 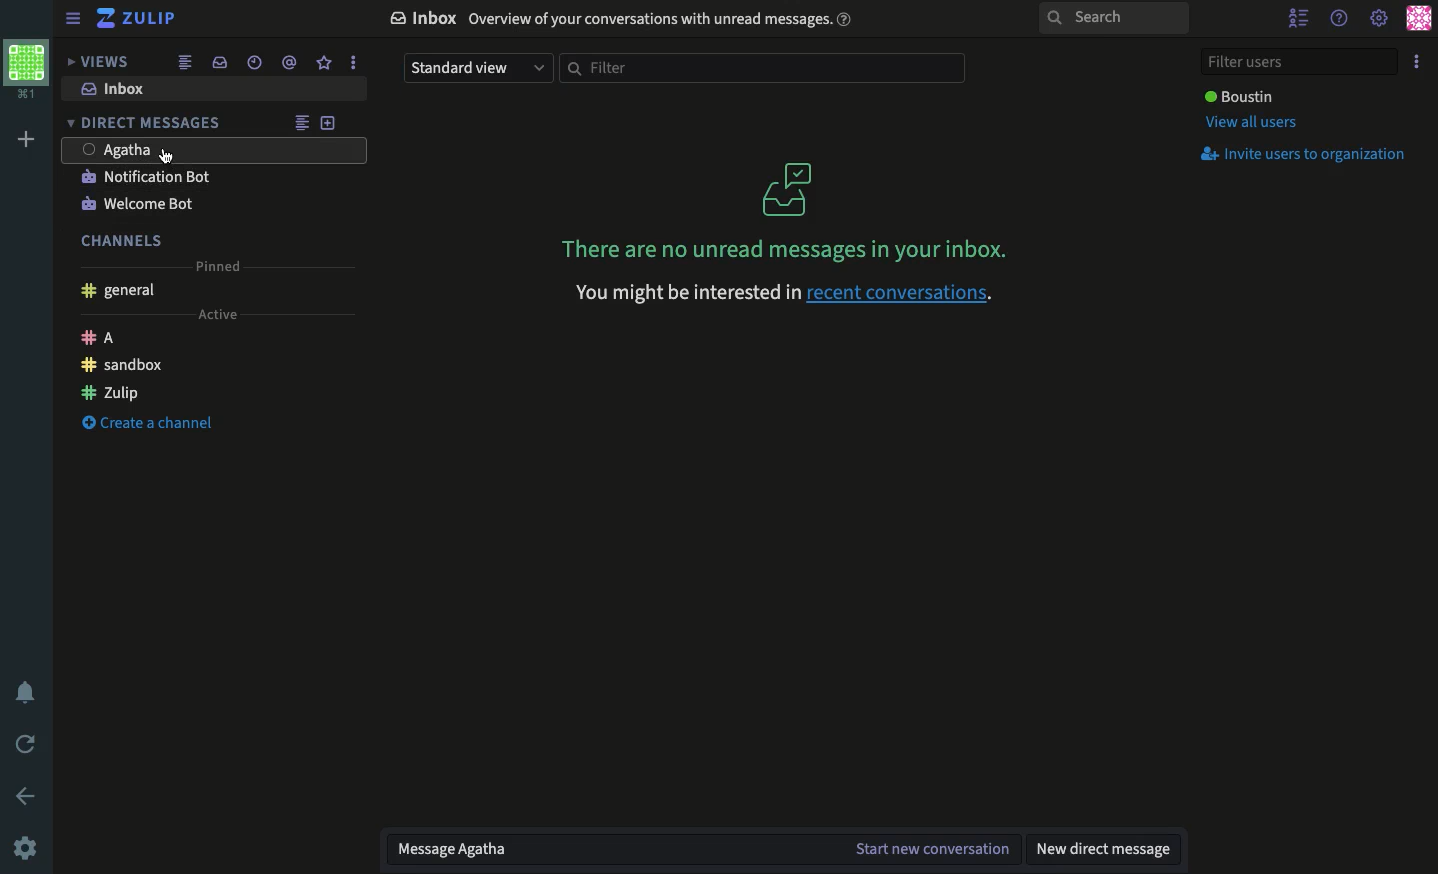 What do you see at coordinates (1300, 60) in the screenshot?
I see `Filter users` at bounding box center [1300, 60].